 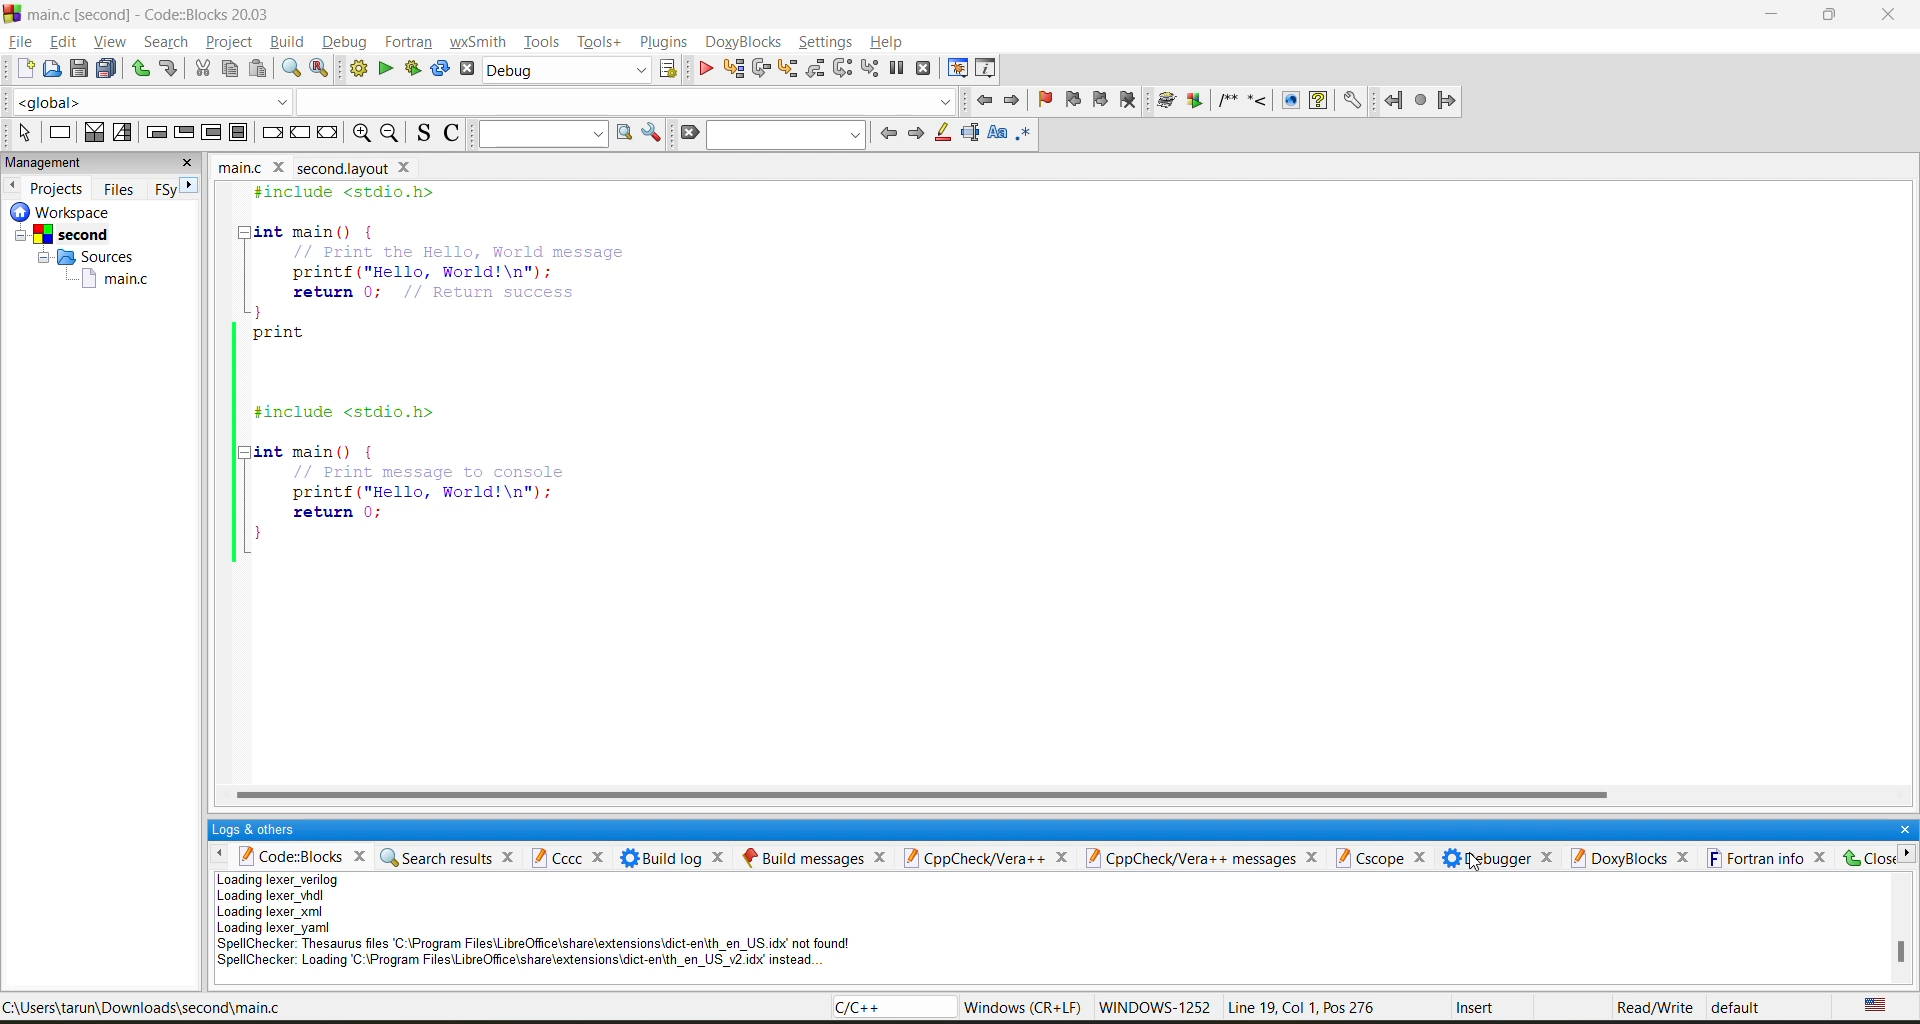 What do you see at coordinates (288, 71) in the screenshot?
I see `find` at bounding box center [288, 71].